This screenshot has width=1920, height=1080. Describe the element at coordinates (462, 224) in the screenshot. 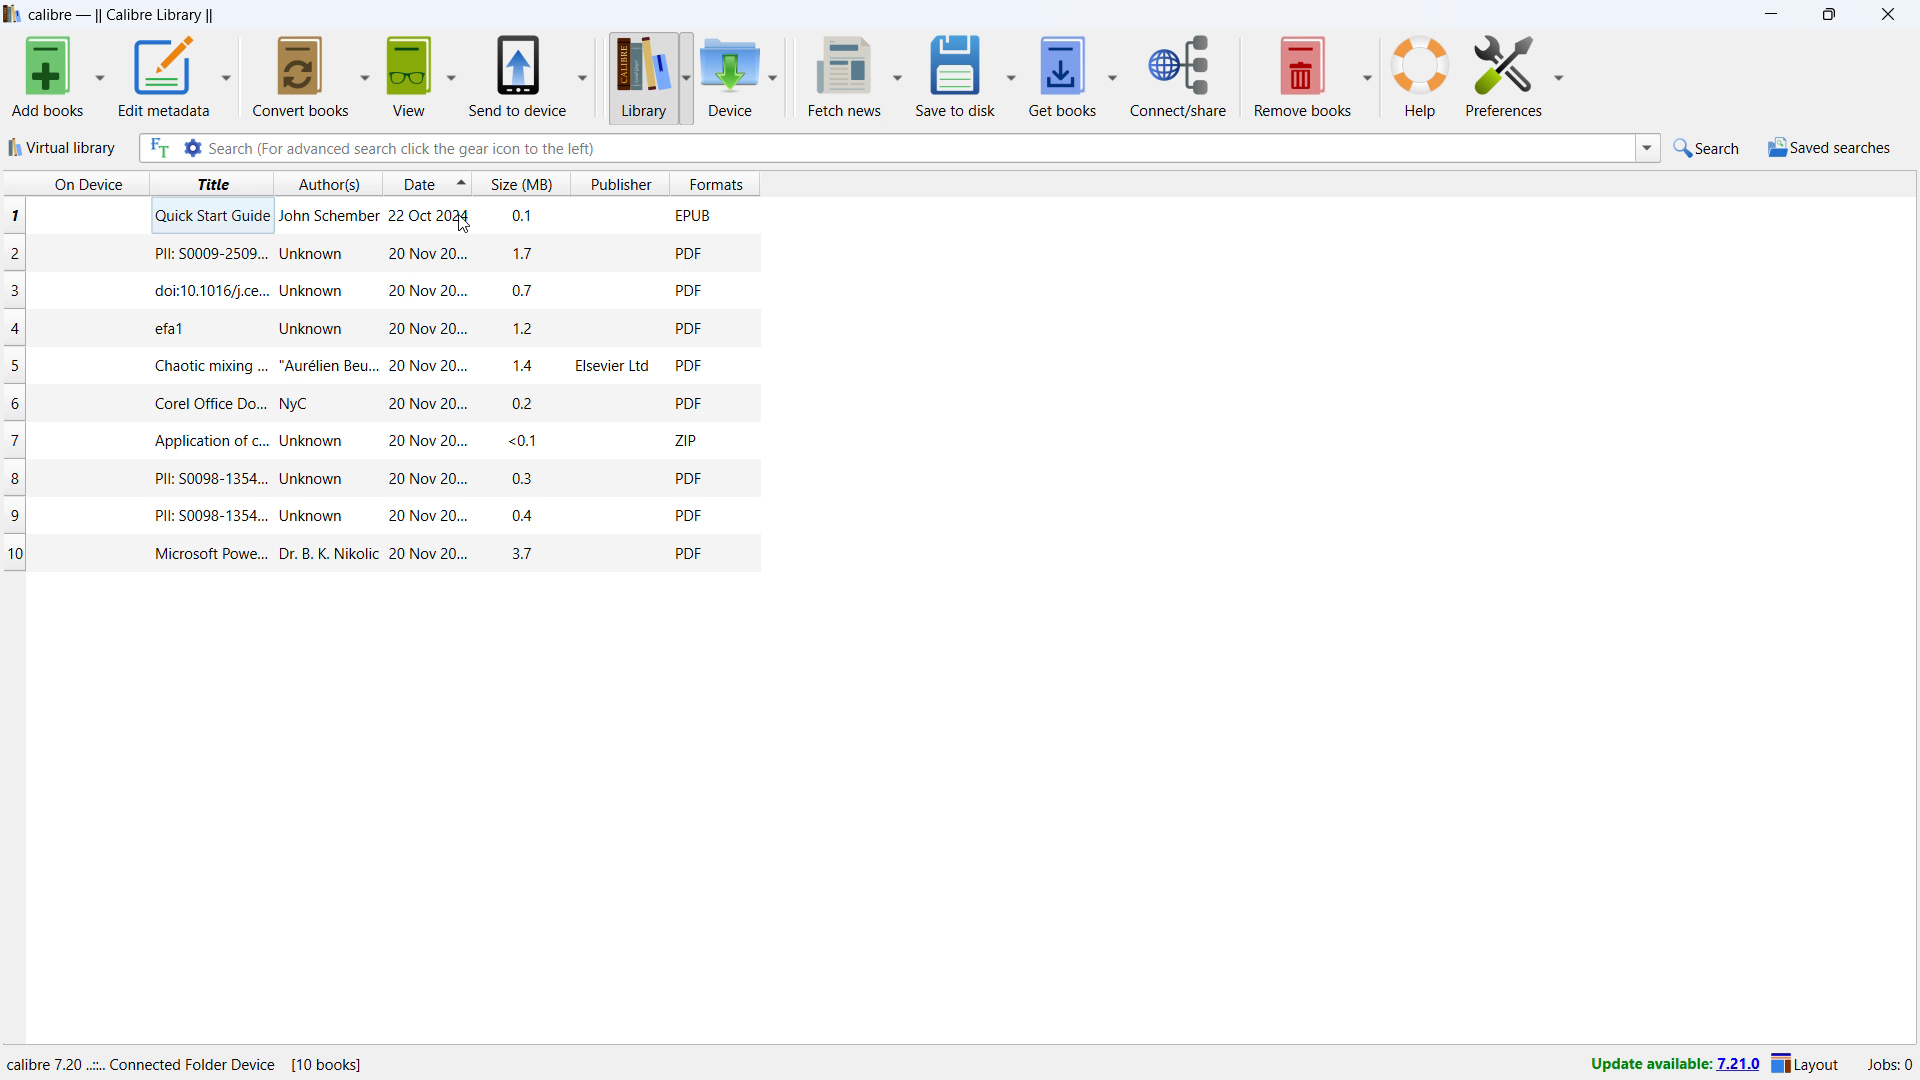

I see `cursor` at that location.